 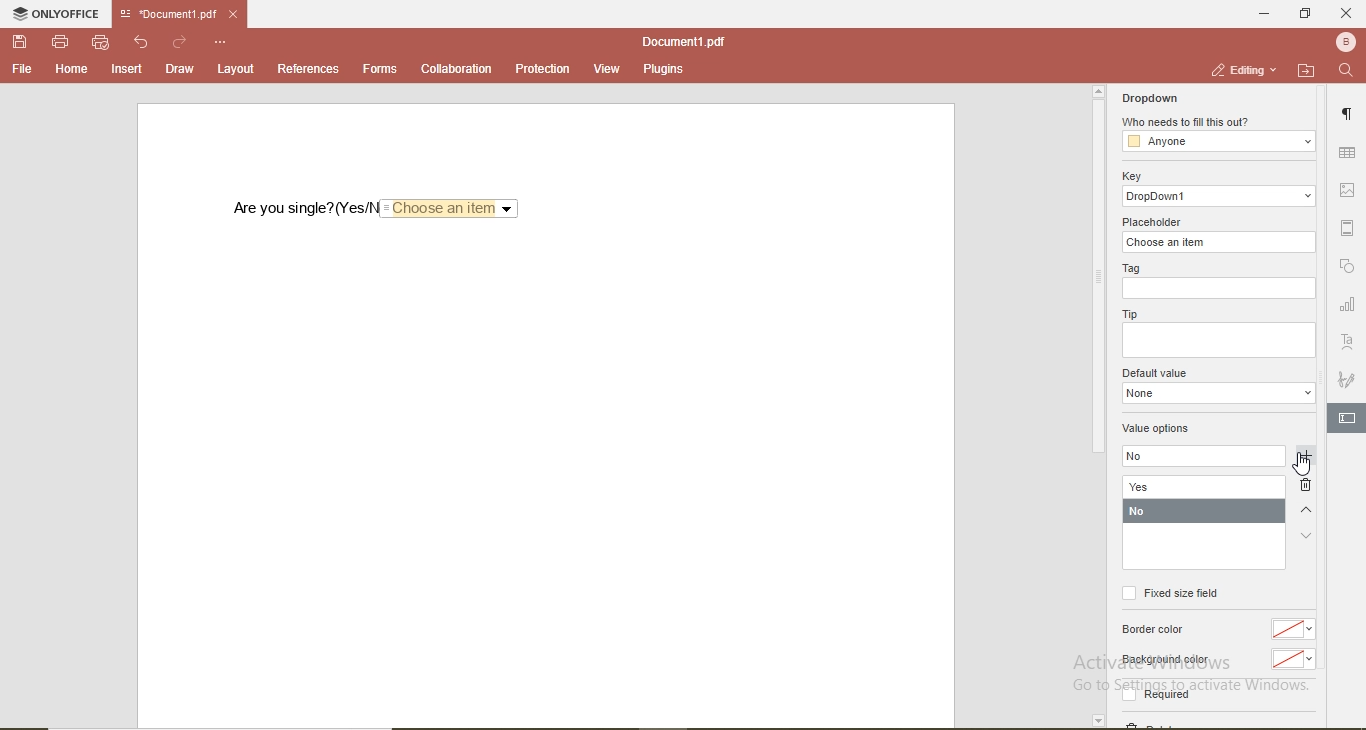 I want to click on signature, so click(x=1348, y=377).